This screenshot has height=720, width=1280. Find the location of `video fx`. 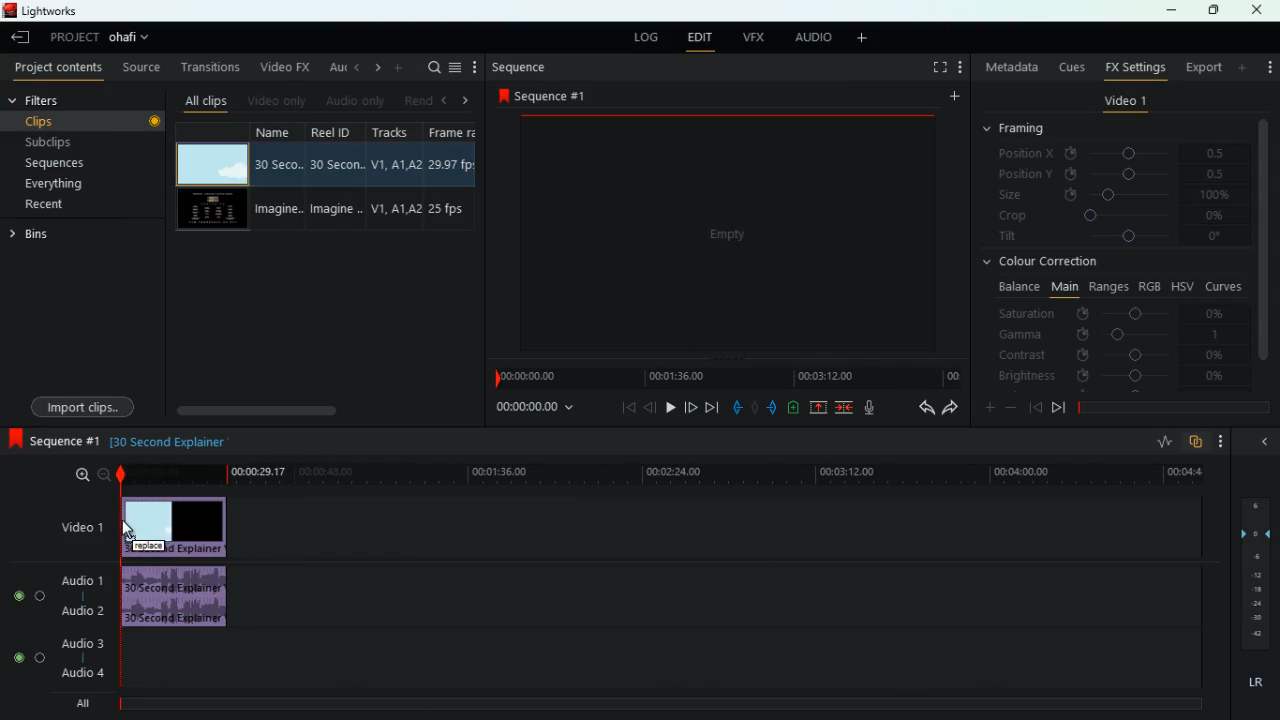

video fx is located at coordinates (282, 68).